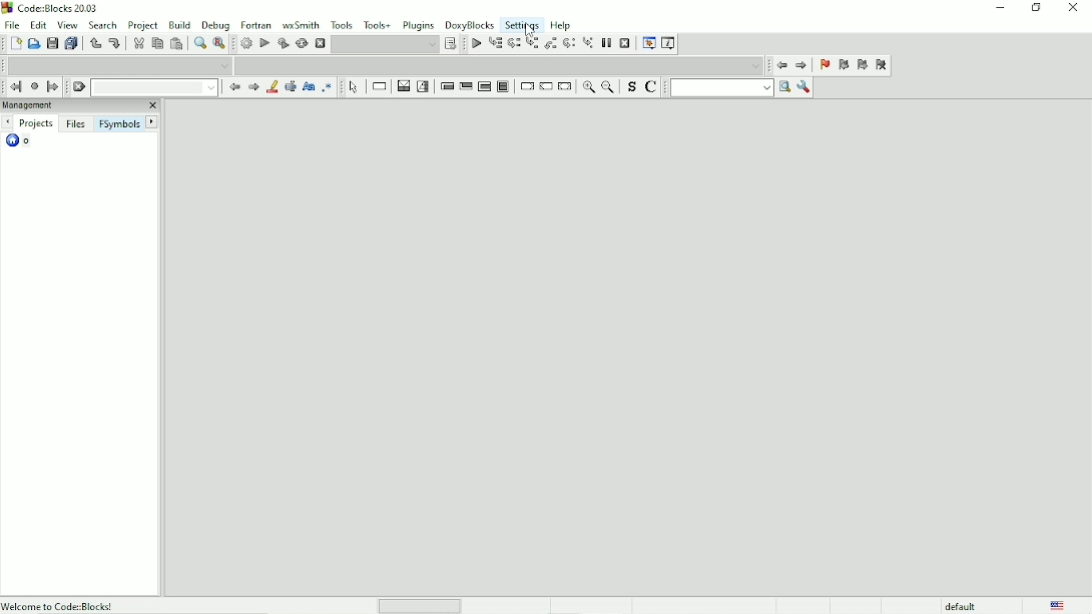 The width and height of the screenshot is (1092, 614). I want to click on Show the select target dialog, so click(394, 44).